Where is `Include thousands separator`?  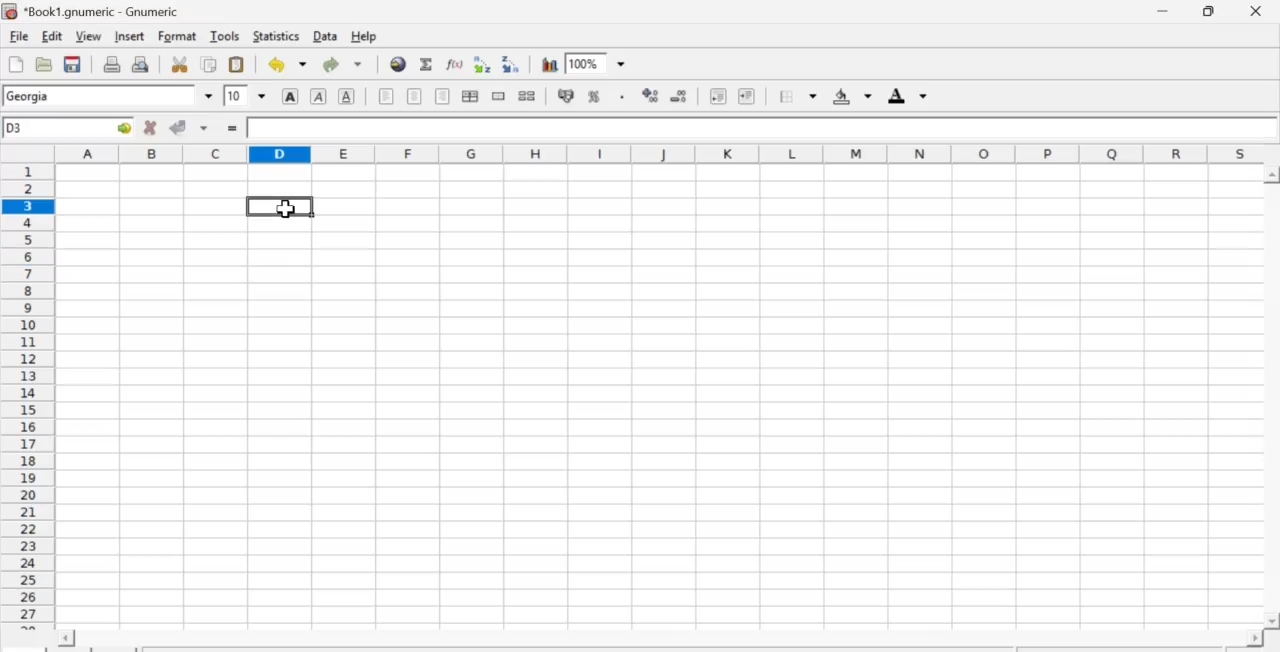
Include thousands separator is located at coordinates (622, 98).